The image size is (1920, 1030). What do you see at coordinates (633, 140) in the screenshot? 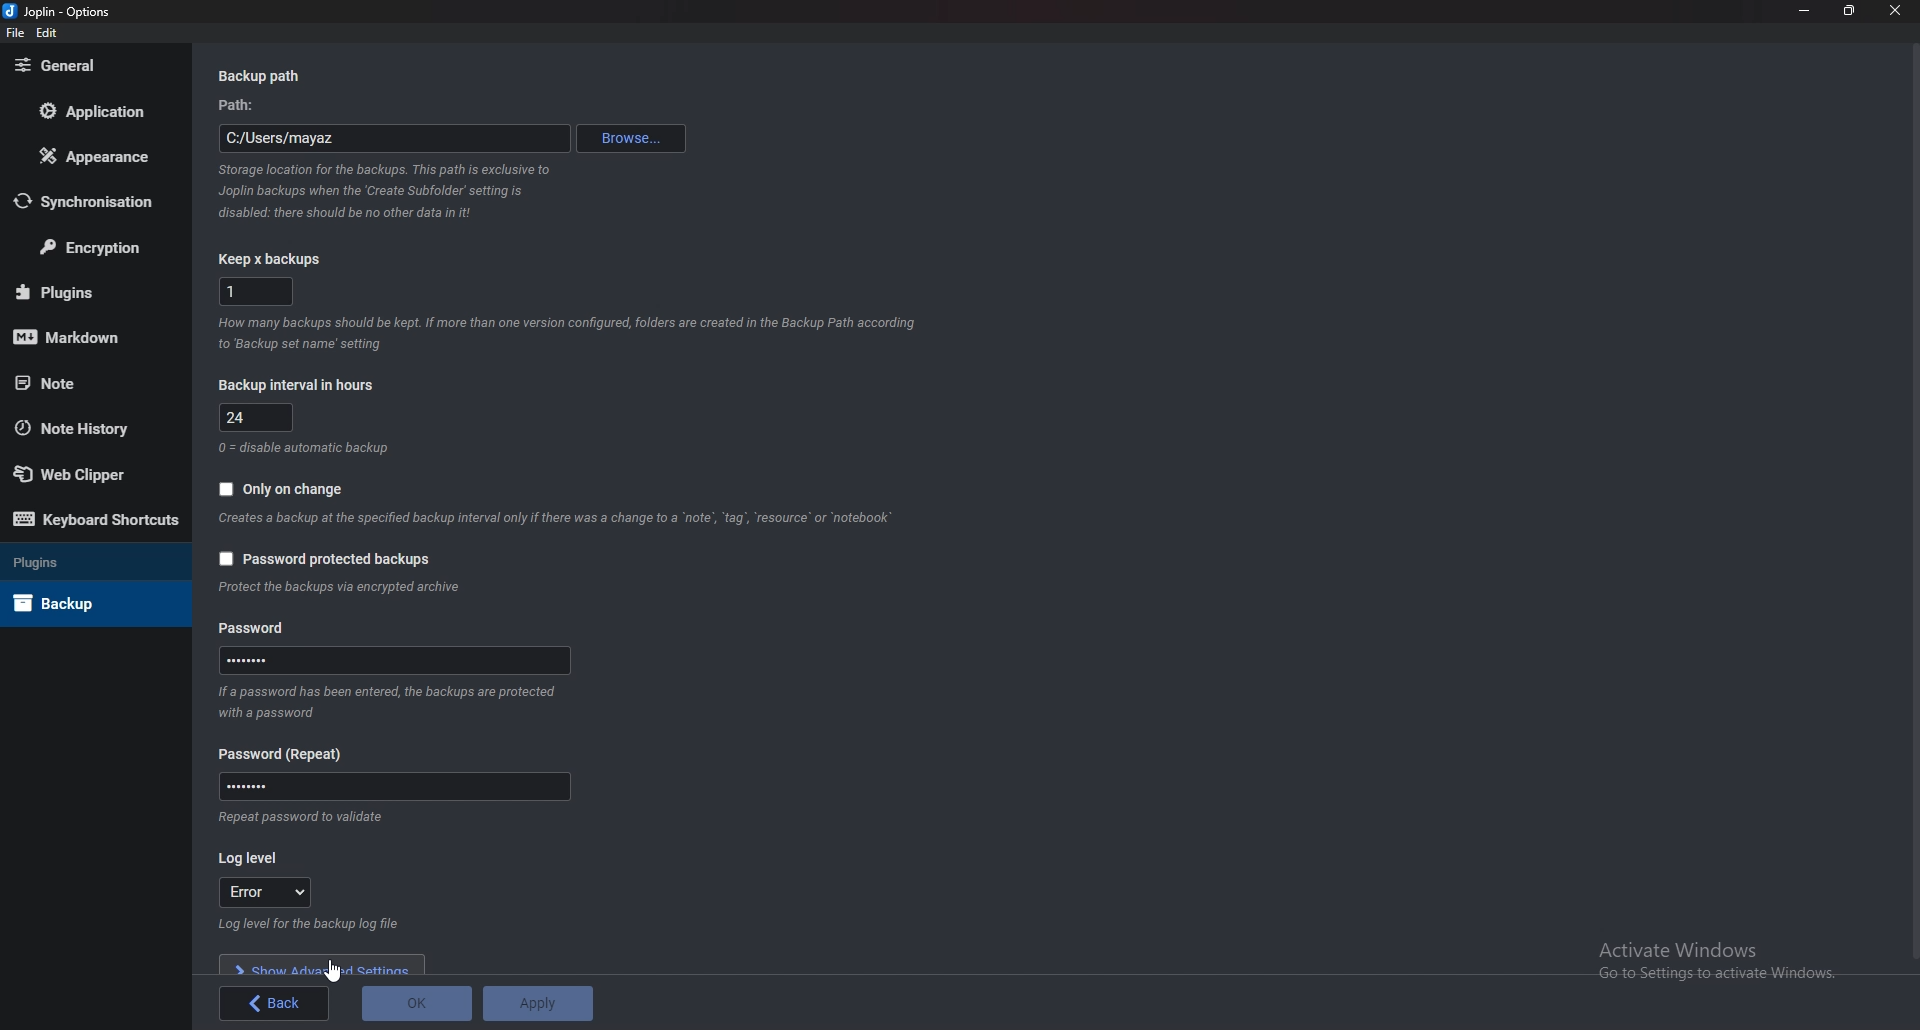
I see `browse` at bounding box center [633, 140].